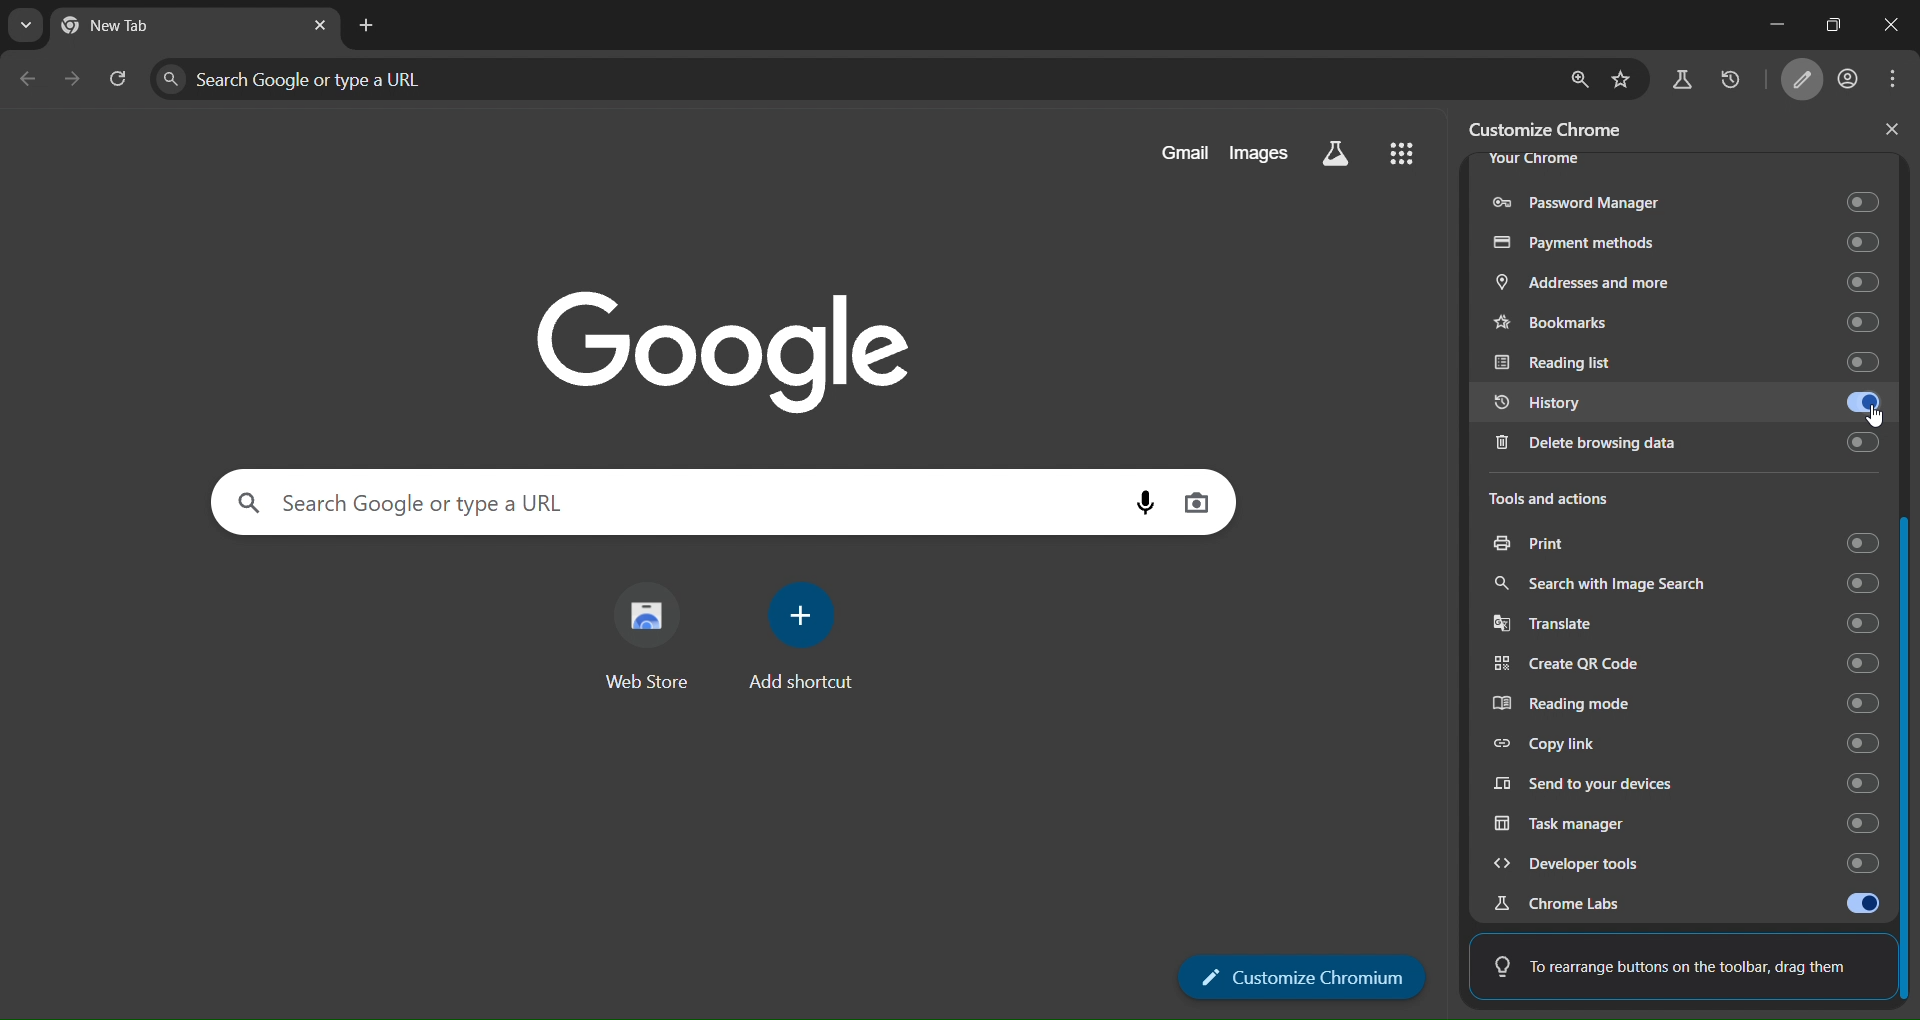 The height and width of the screenshot is (1020, 1920). Describe the element at coordinates (1673, 961) in the screenshot. I see `To rearrange buttons on the toolbar, drag them` at that location.